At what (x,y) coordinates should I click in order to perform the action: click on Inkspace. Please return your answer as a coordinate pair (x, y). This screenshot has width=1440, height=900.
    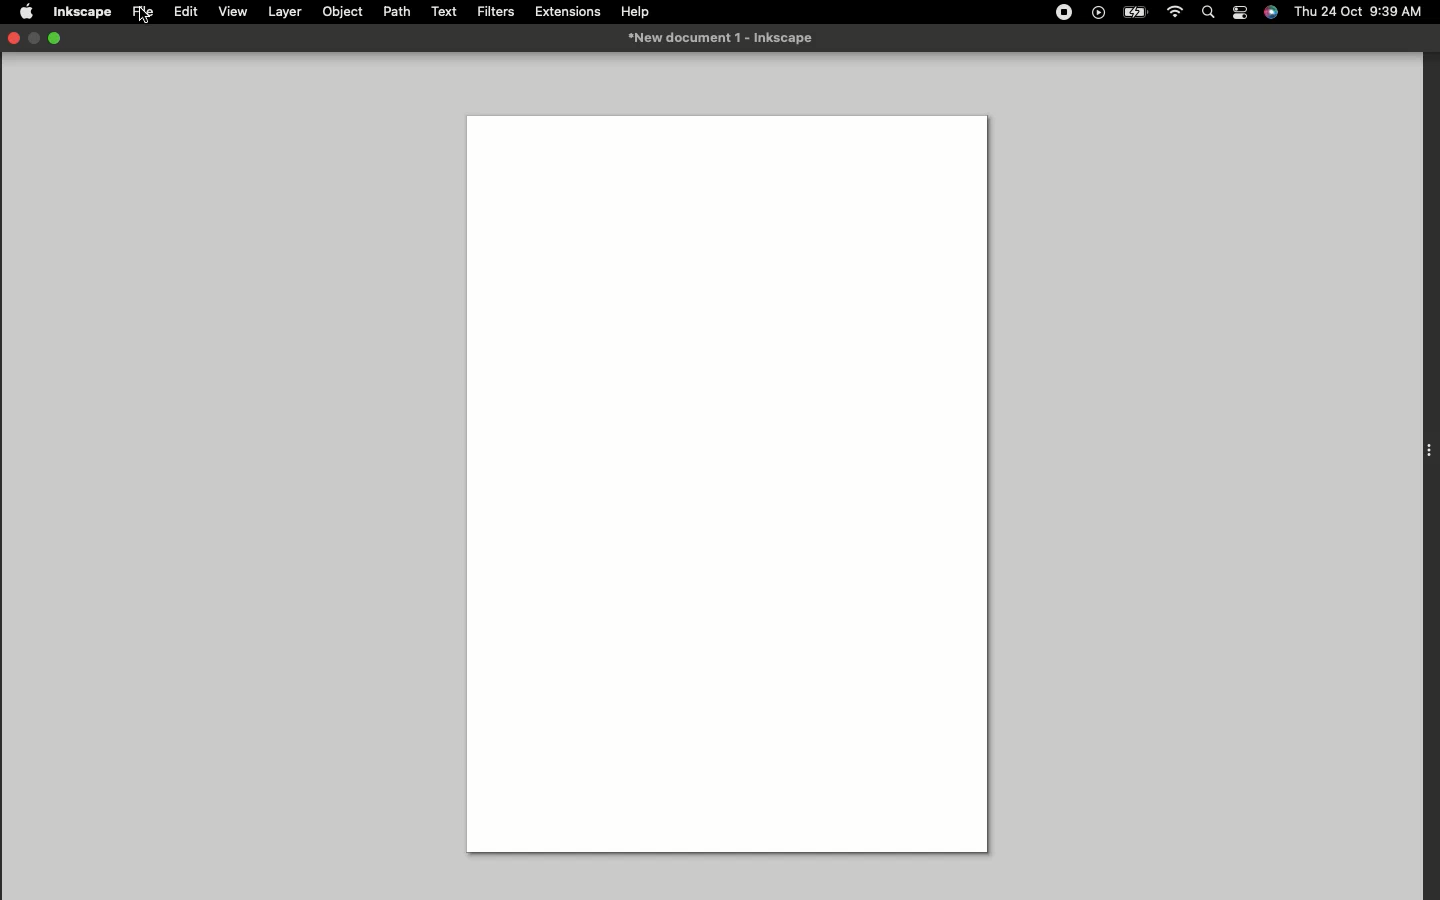
    Looking at the image, I should click on (84, 12).